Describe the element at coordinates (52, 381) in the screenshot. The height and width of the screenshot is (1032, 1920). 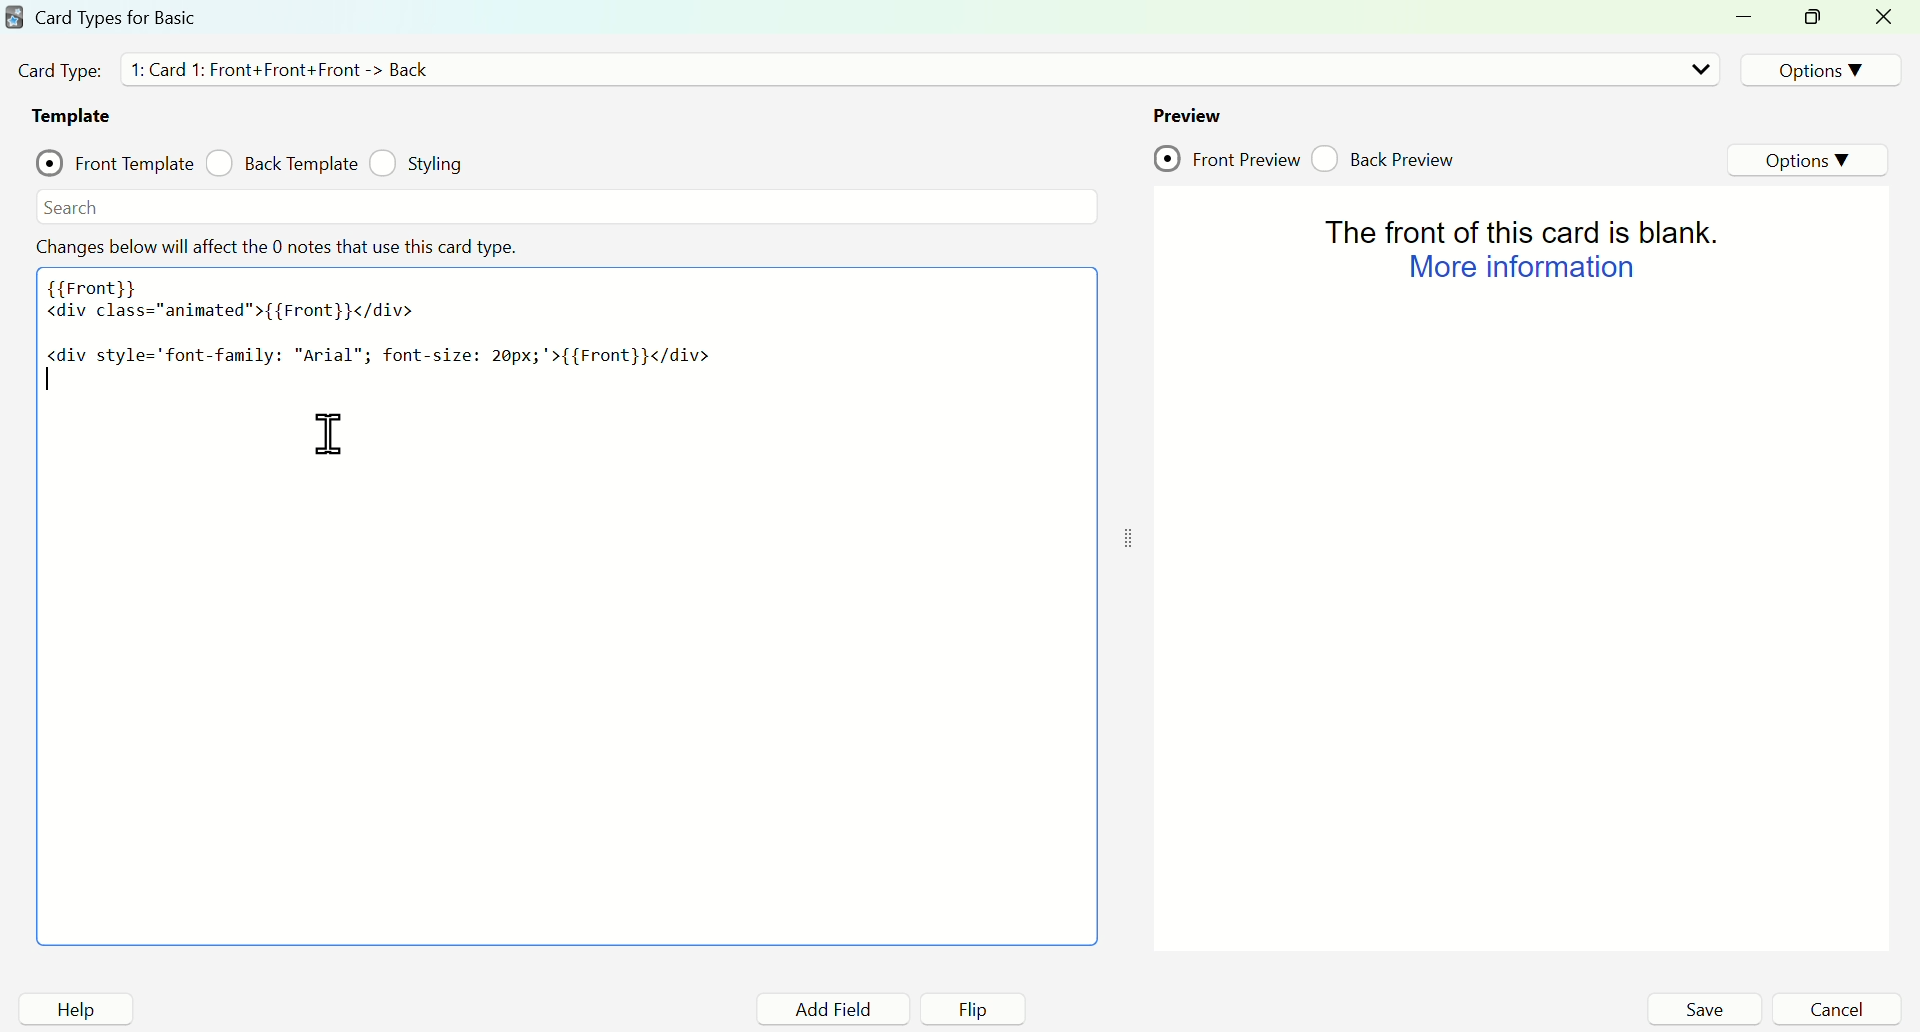
I see `typing cursor` at that location.